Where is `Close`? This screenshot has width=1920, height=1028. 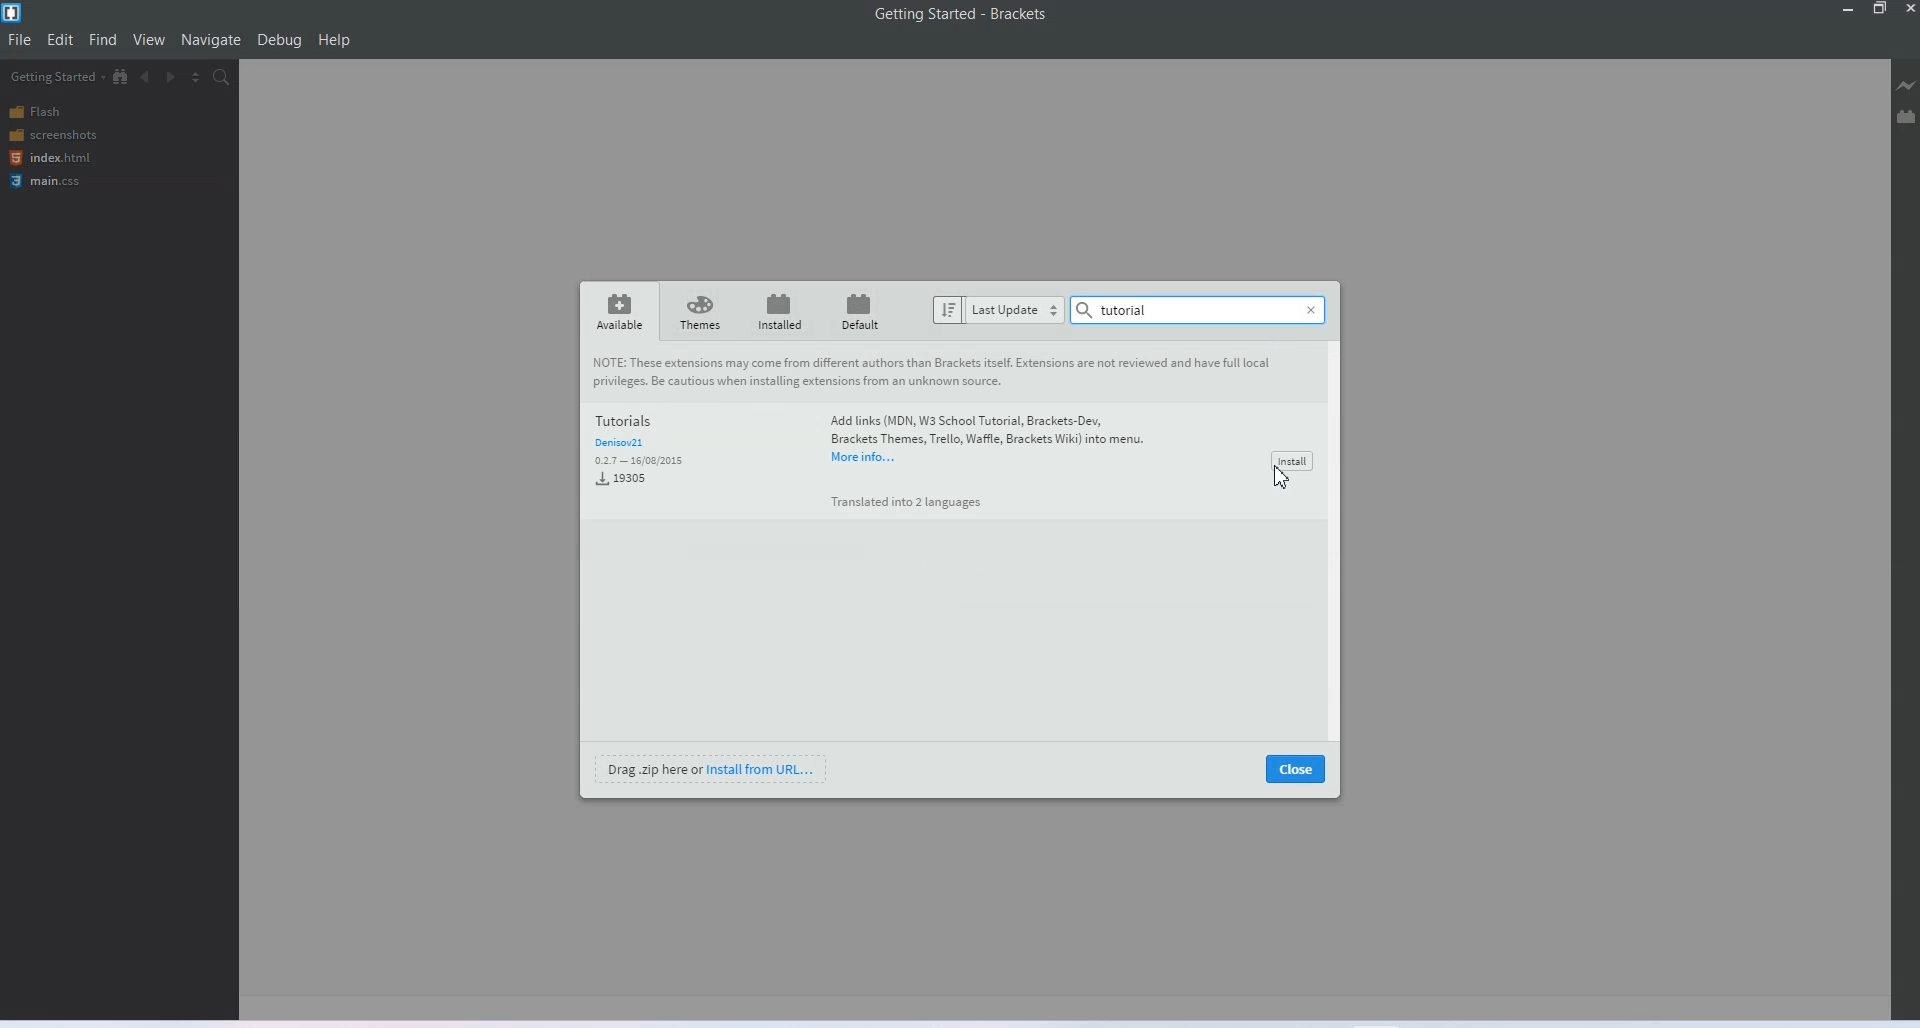
Close is located at coordinates (1311, 310).